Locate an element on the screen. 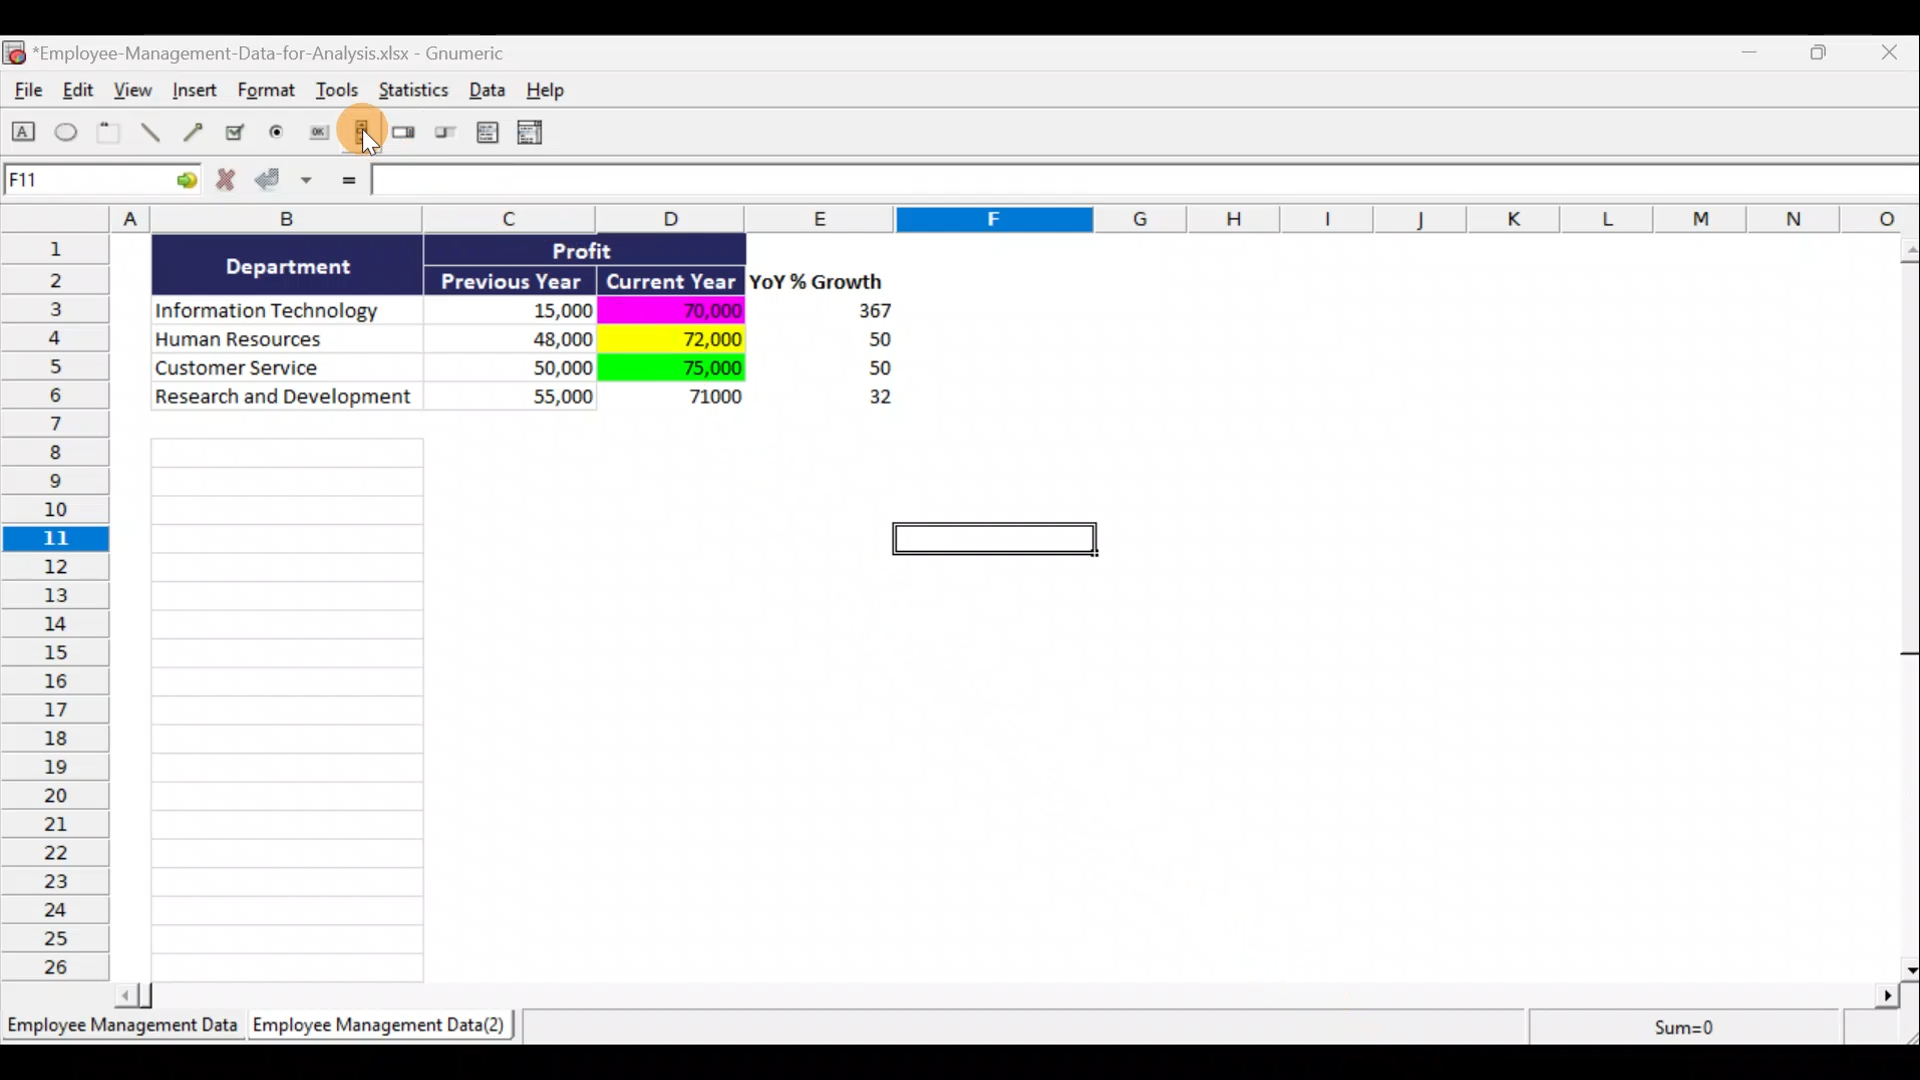 The height and width of the screenshot is (1080, 1920). Create a button is located at coordinates (317, 137).